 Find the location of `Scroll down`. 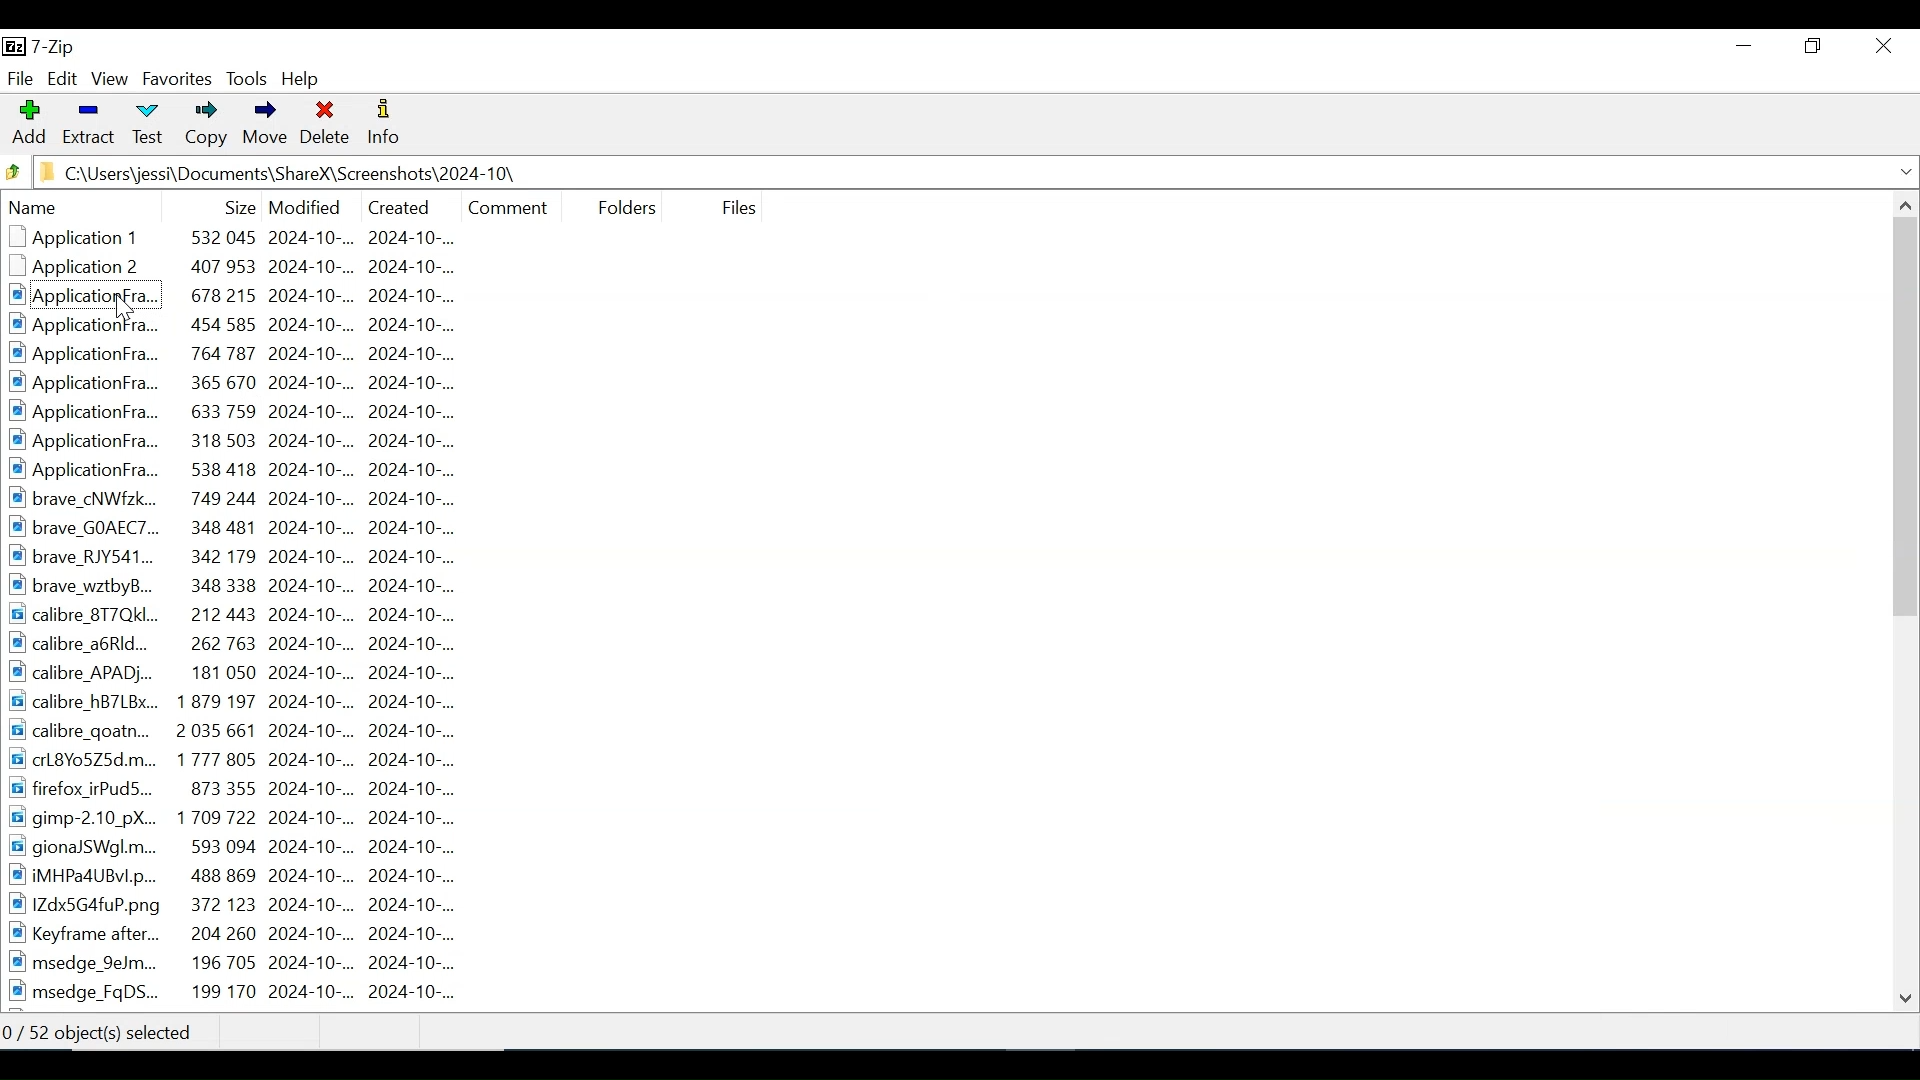

Scroll down is located at coordinates (1907, 995).